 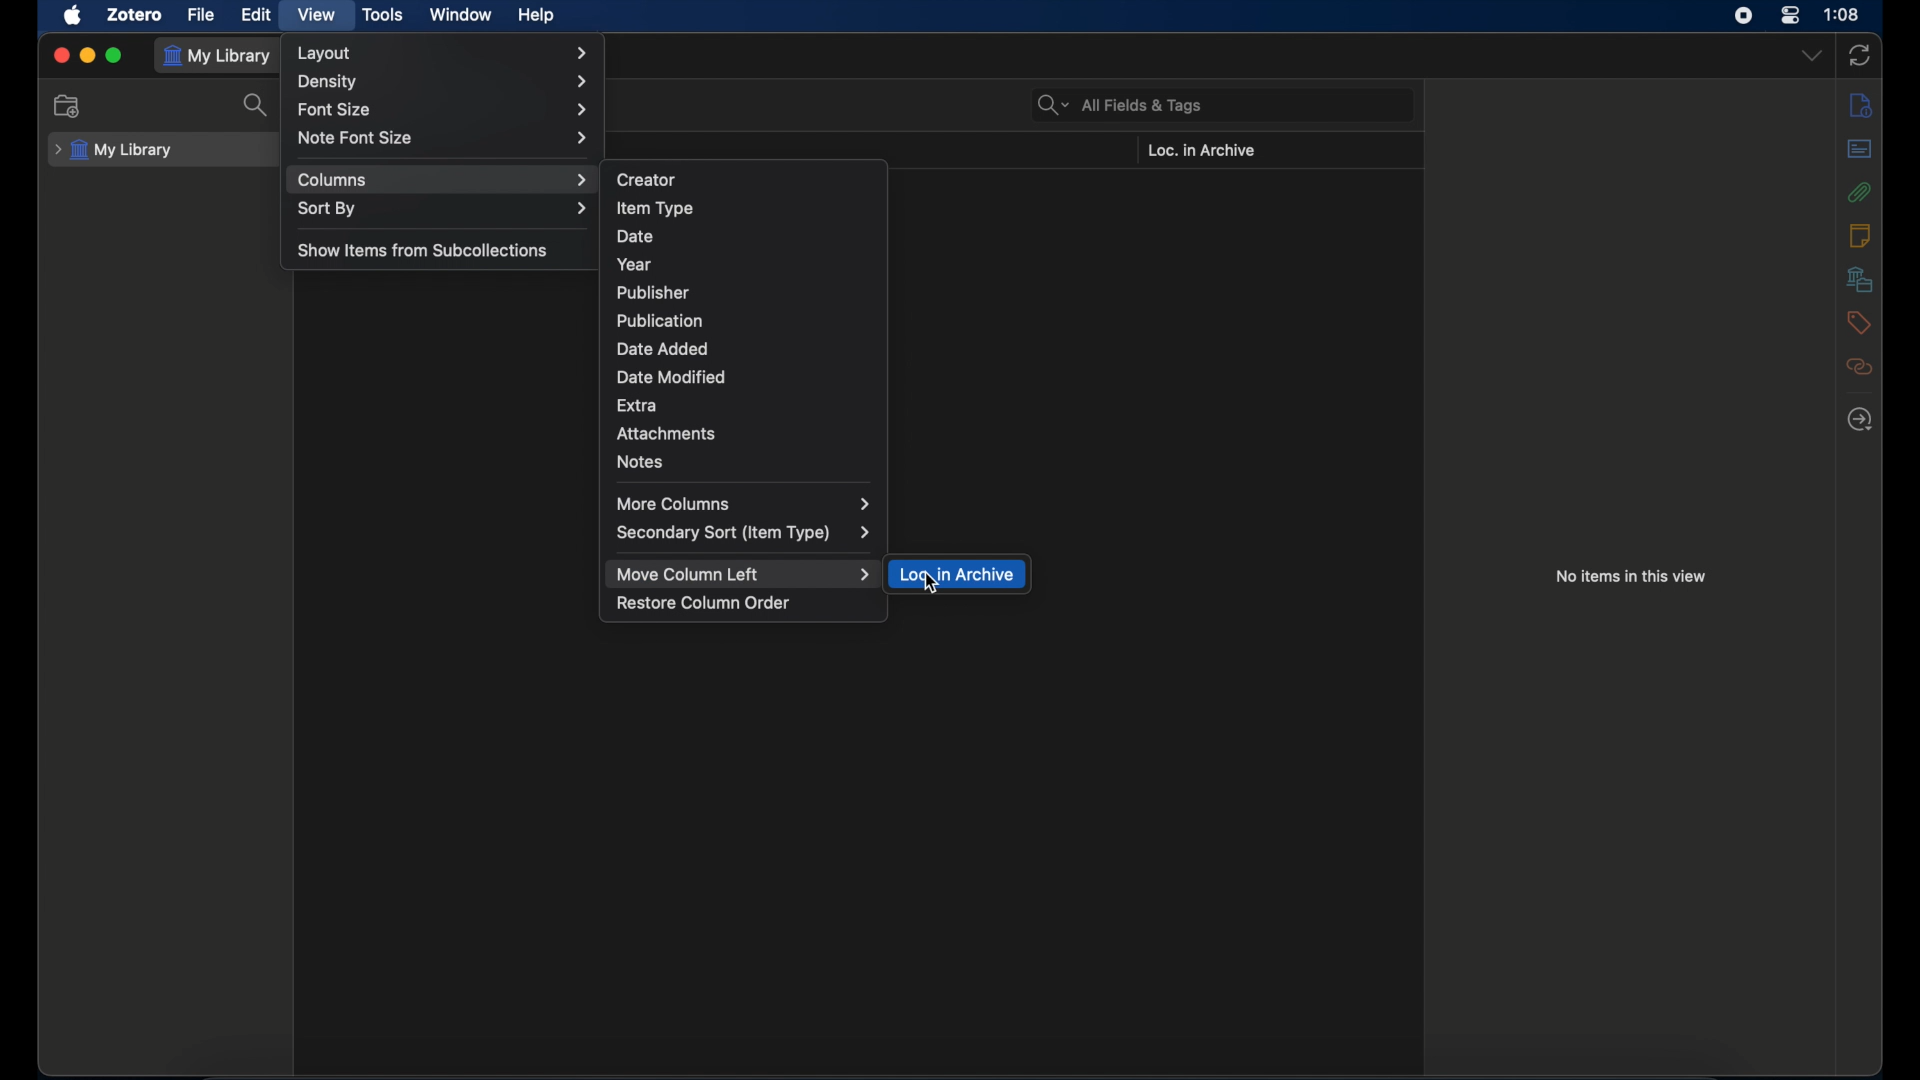 What do you see at coordinates (1745, 16) in the screenshot?
I see `screen recorder` at bounding box center [1745, 16].